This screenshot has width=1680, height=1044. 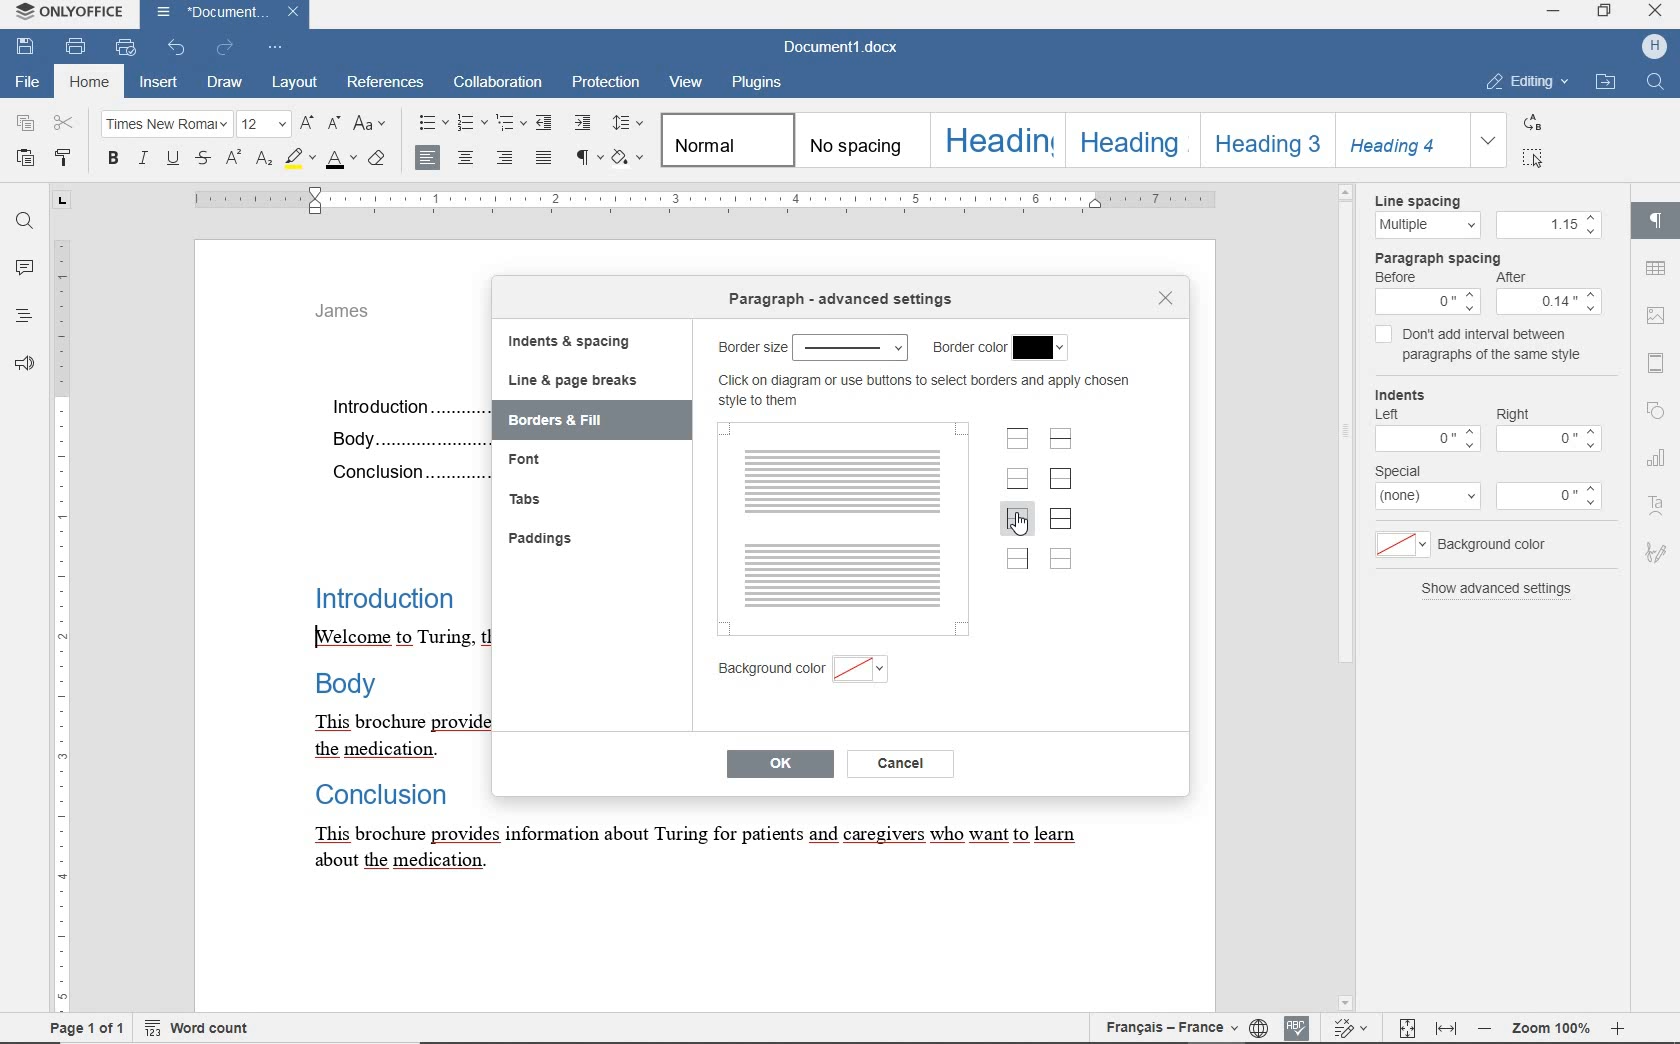 I want to click on more options, so click(x=1553, y=496).